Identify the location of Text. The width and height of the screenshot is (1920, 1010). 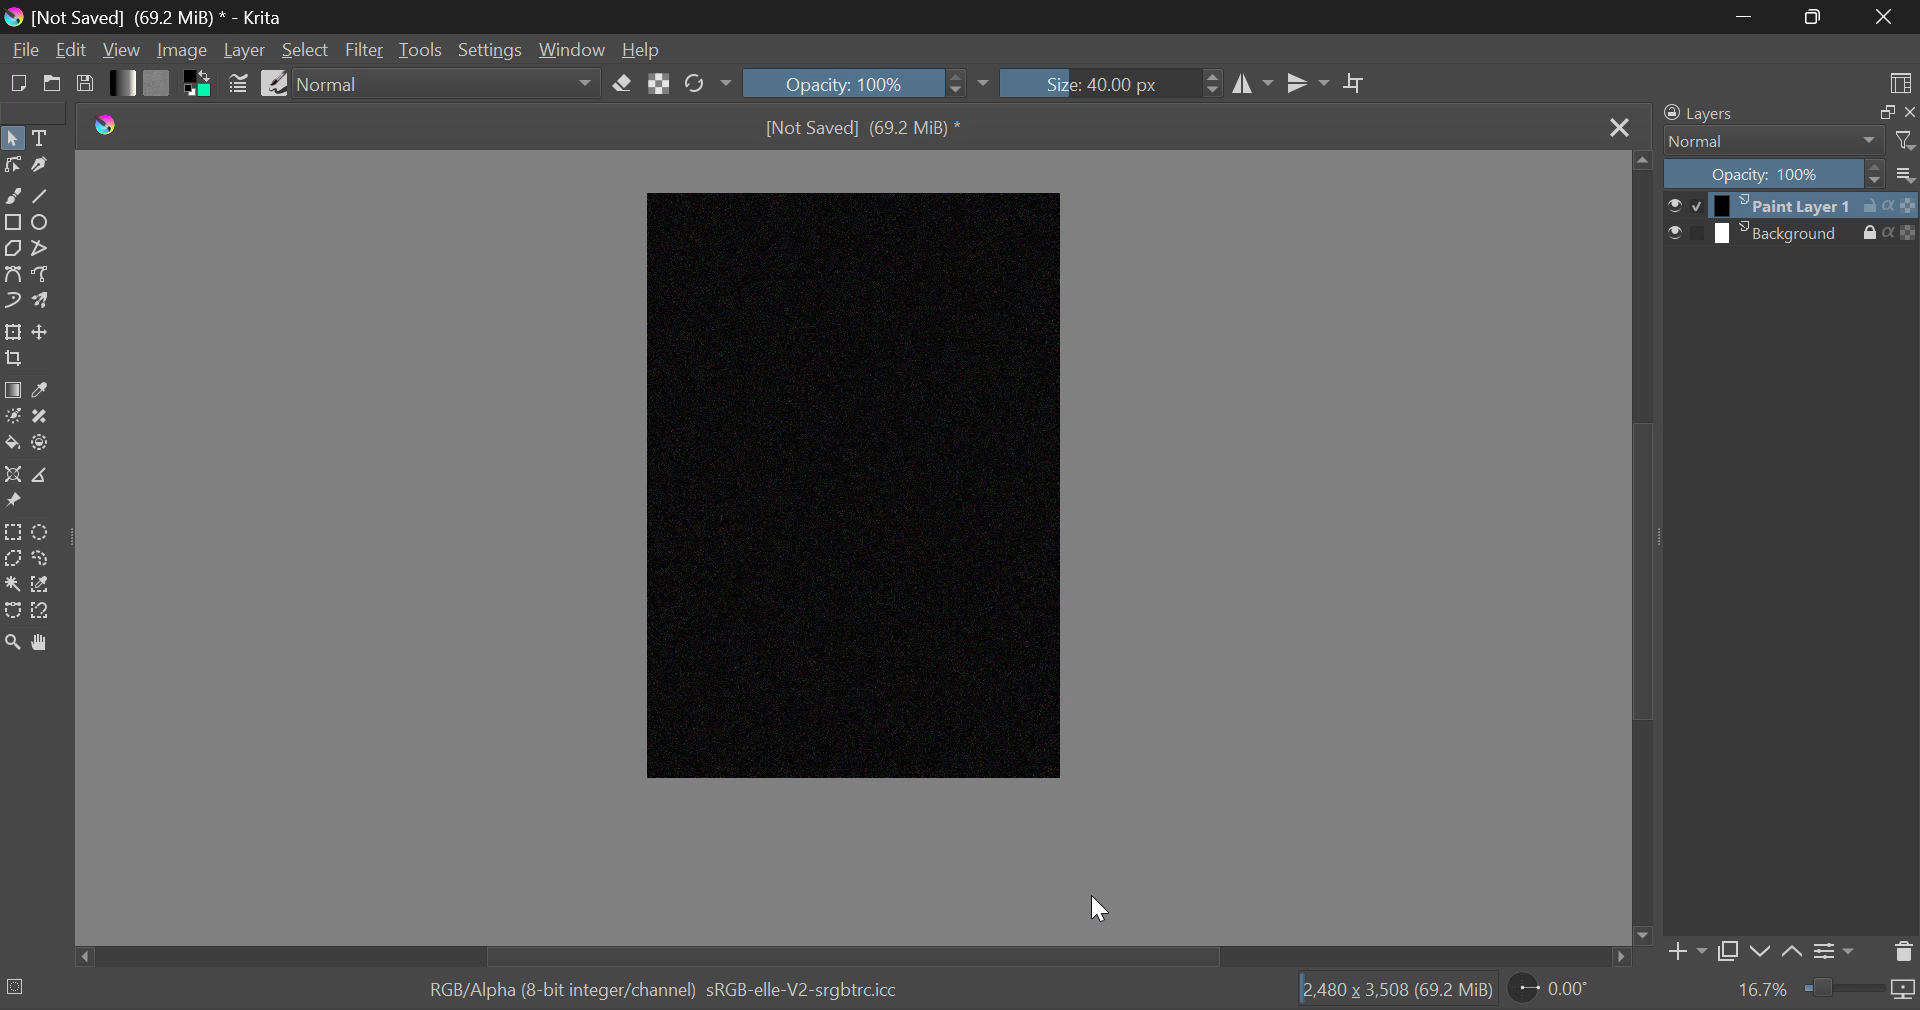
(41, 136).